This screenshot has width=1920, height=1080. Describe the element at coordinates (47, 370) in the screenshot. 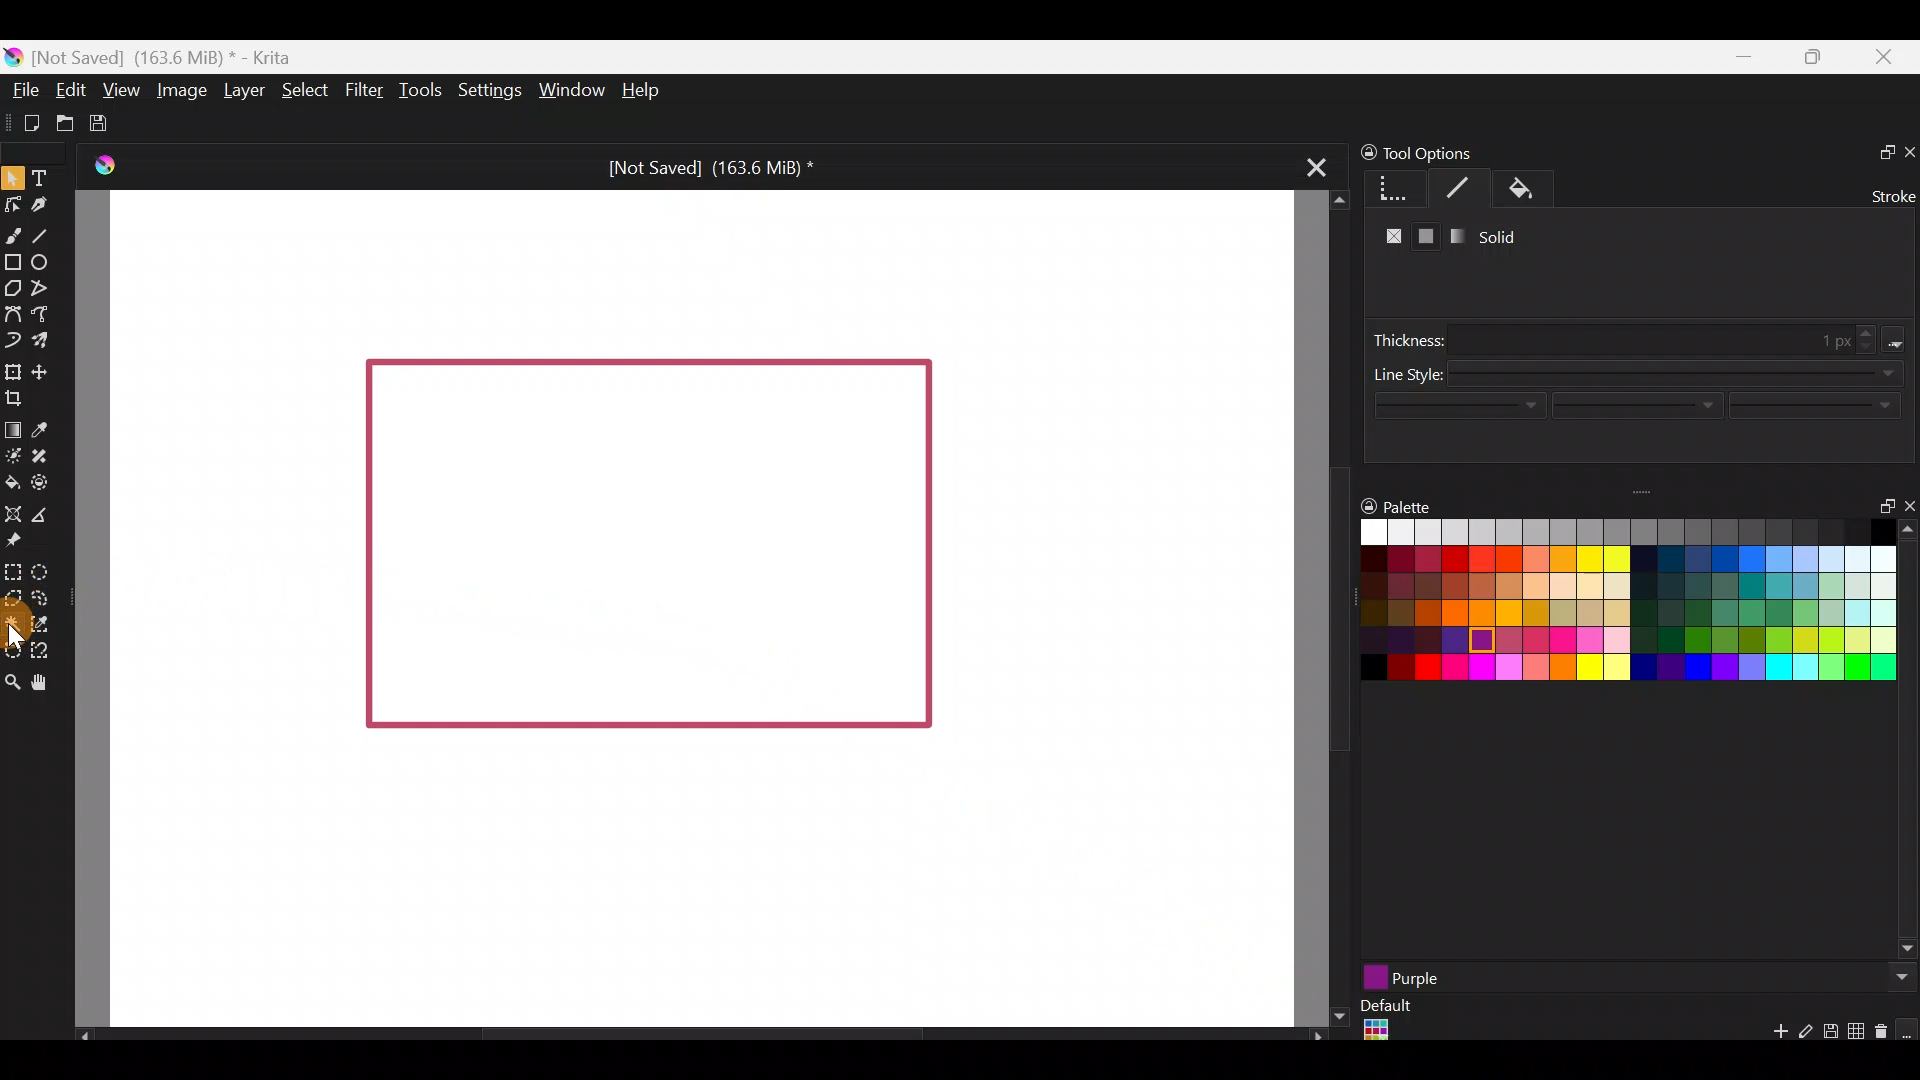

I see `Move a layer` at that location.